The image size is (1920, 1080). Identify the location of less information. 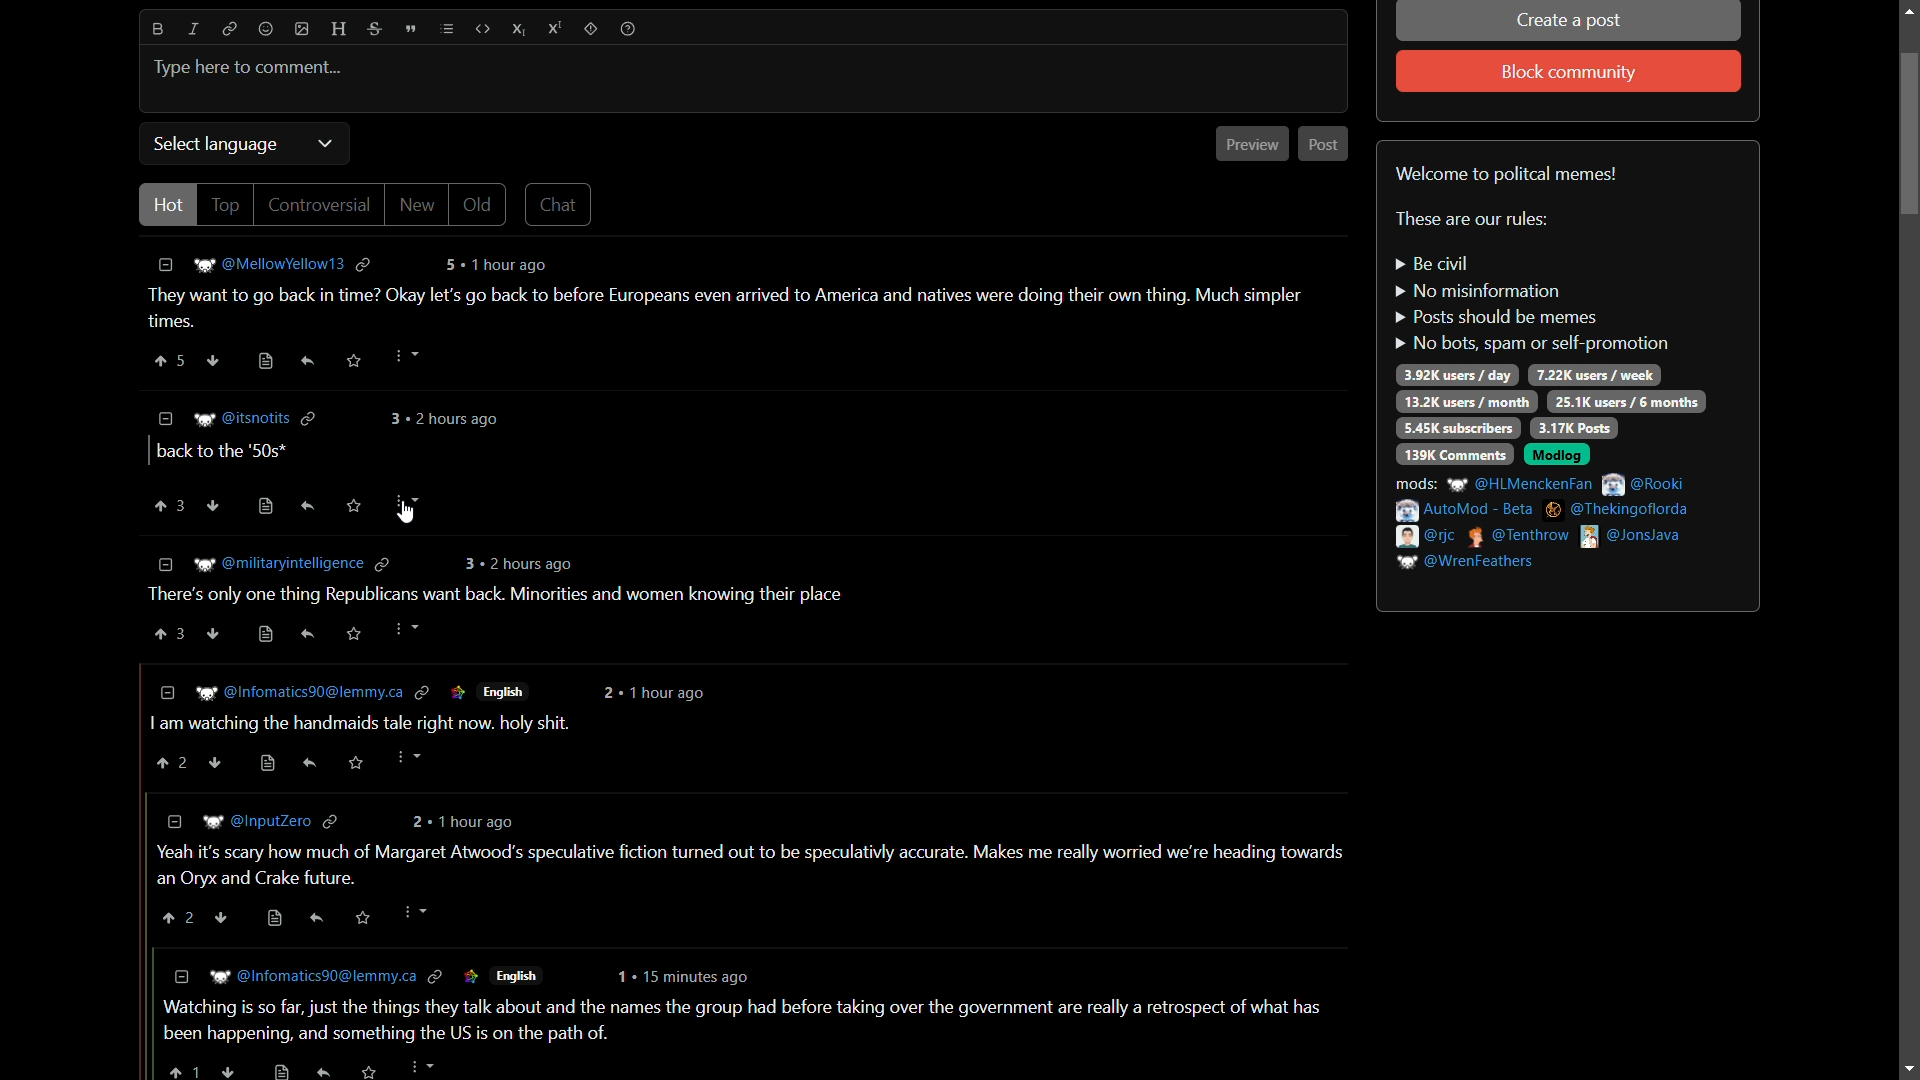
(166, 417).